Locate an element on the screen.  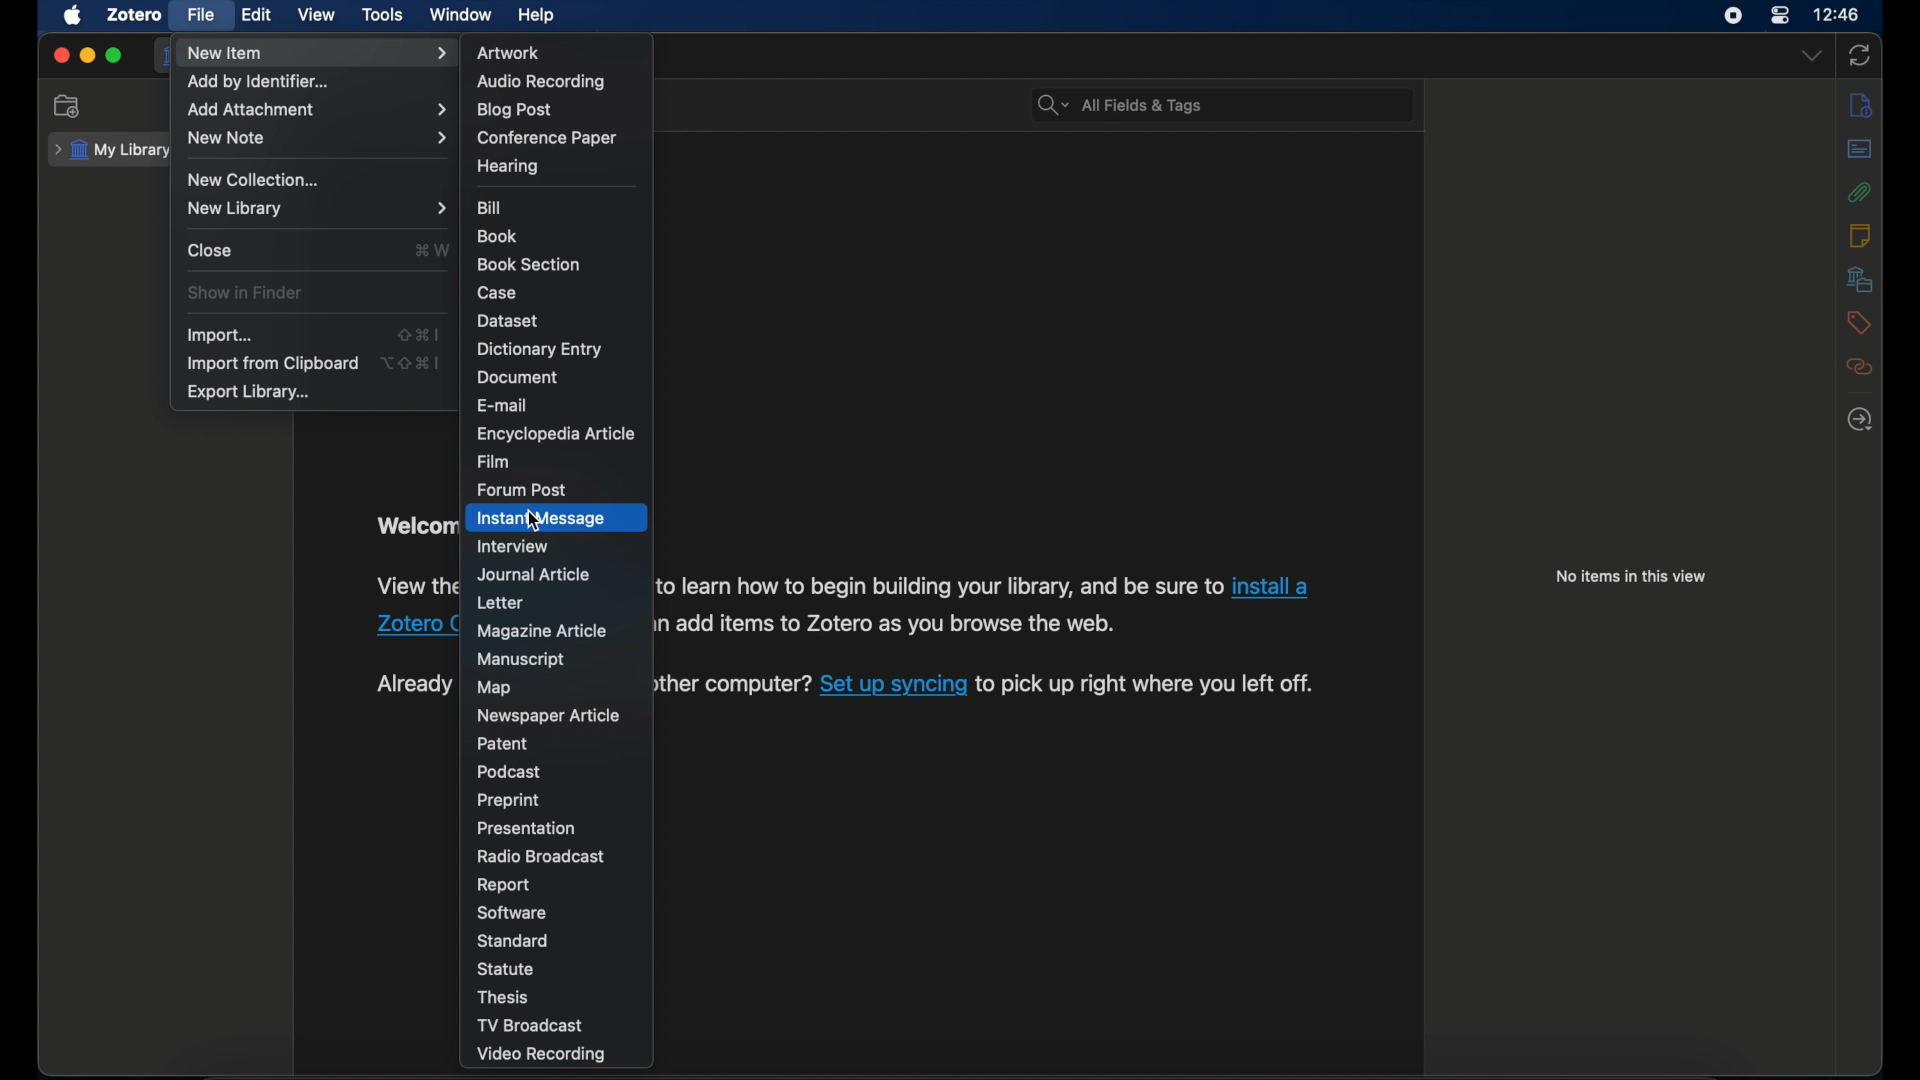
drop-down is located at coordinates (1813, 56).